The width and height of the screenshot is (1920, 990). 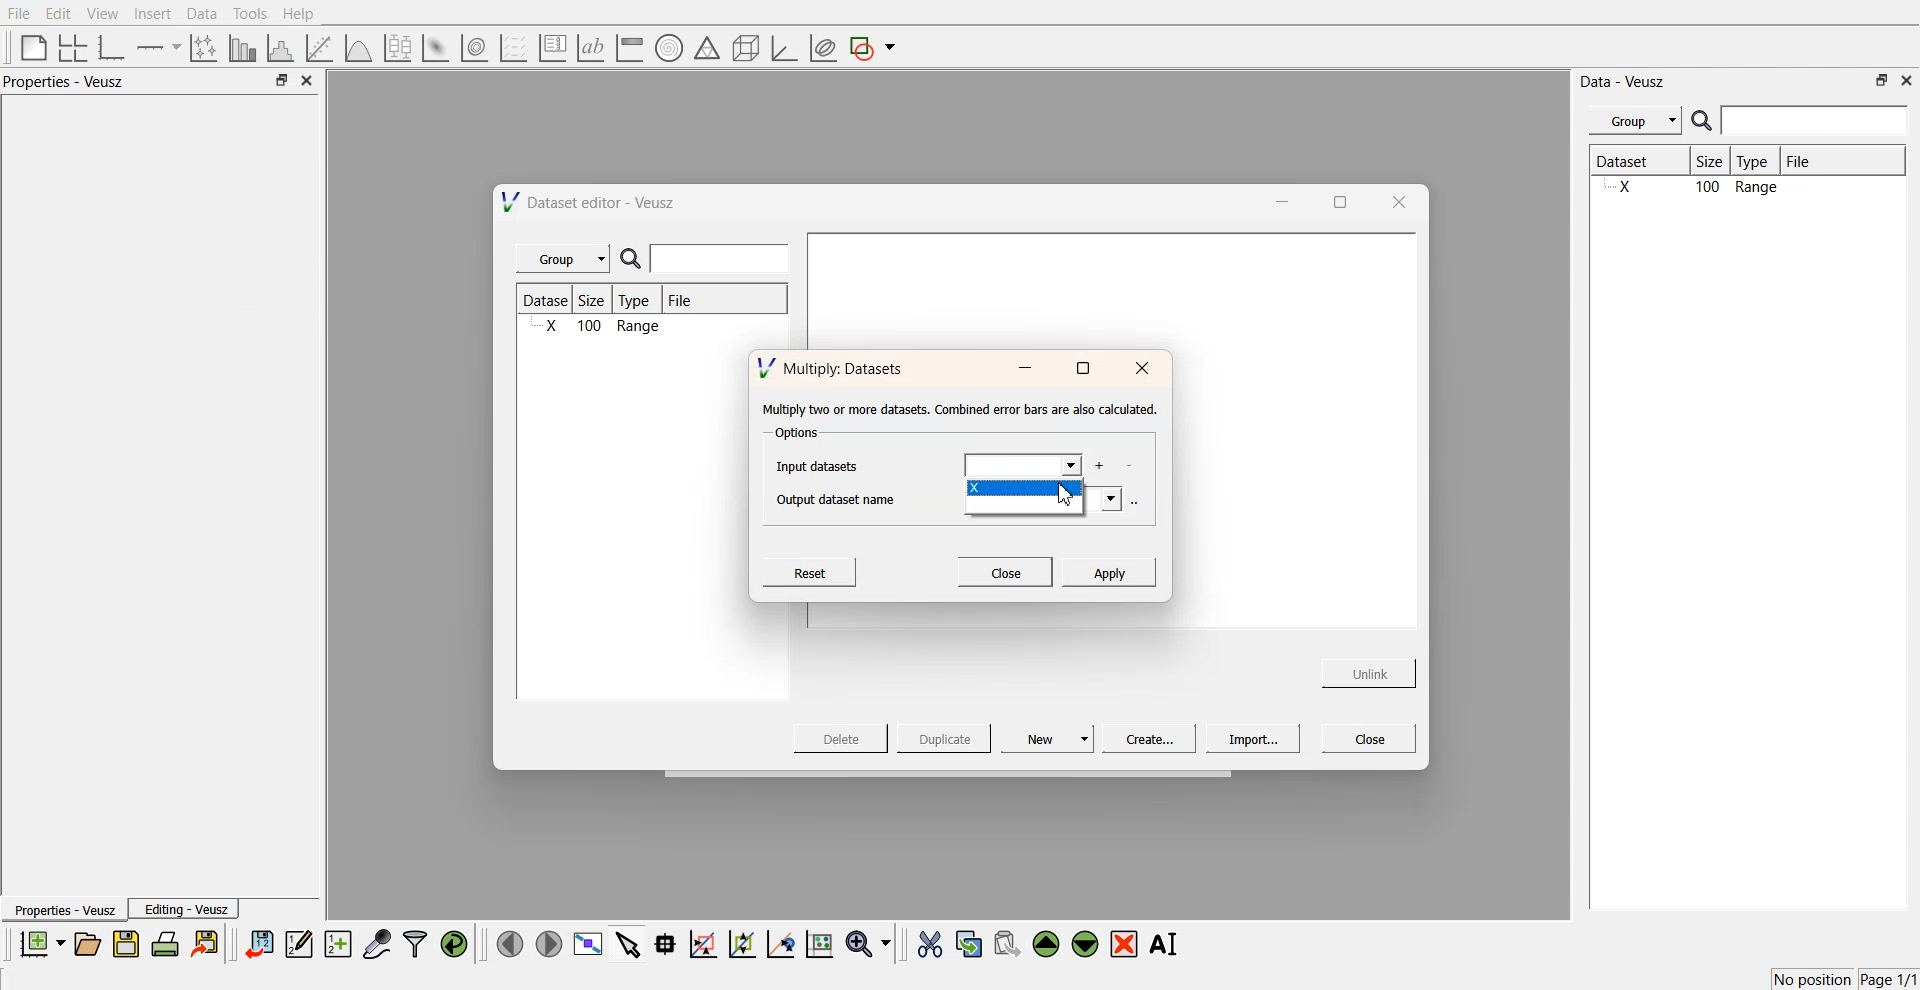 I want to click on plot a function on a graph, so click(x=358, y=46).